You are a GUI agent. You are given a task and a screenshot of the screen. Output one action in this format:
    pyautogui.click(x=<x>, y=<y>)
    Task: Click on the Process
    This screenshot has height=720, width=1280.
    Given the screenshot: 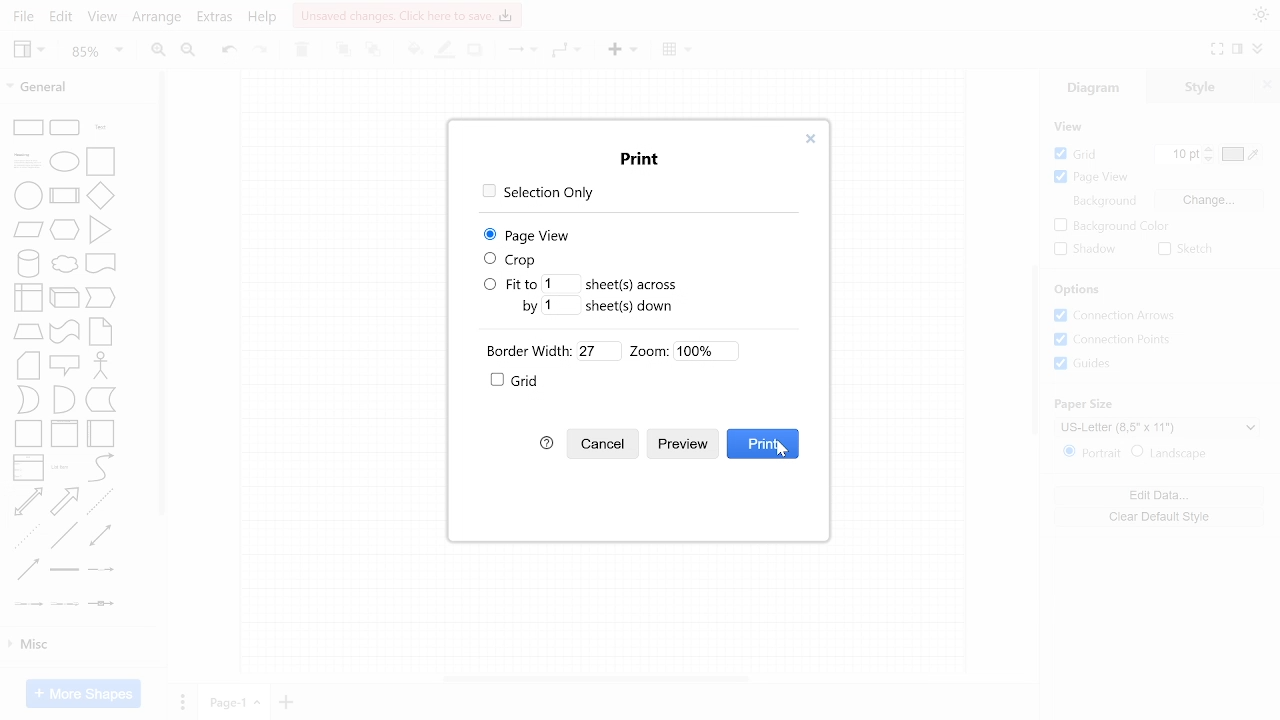 What is the action you would take?
    pyautogui.click(x=64, y=195)
    